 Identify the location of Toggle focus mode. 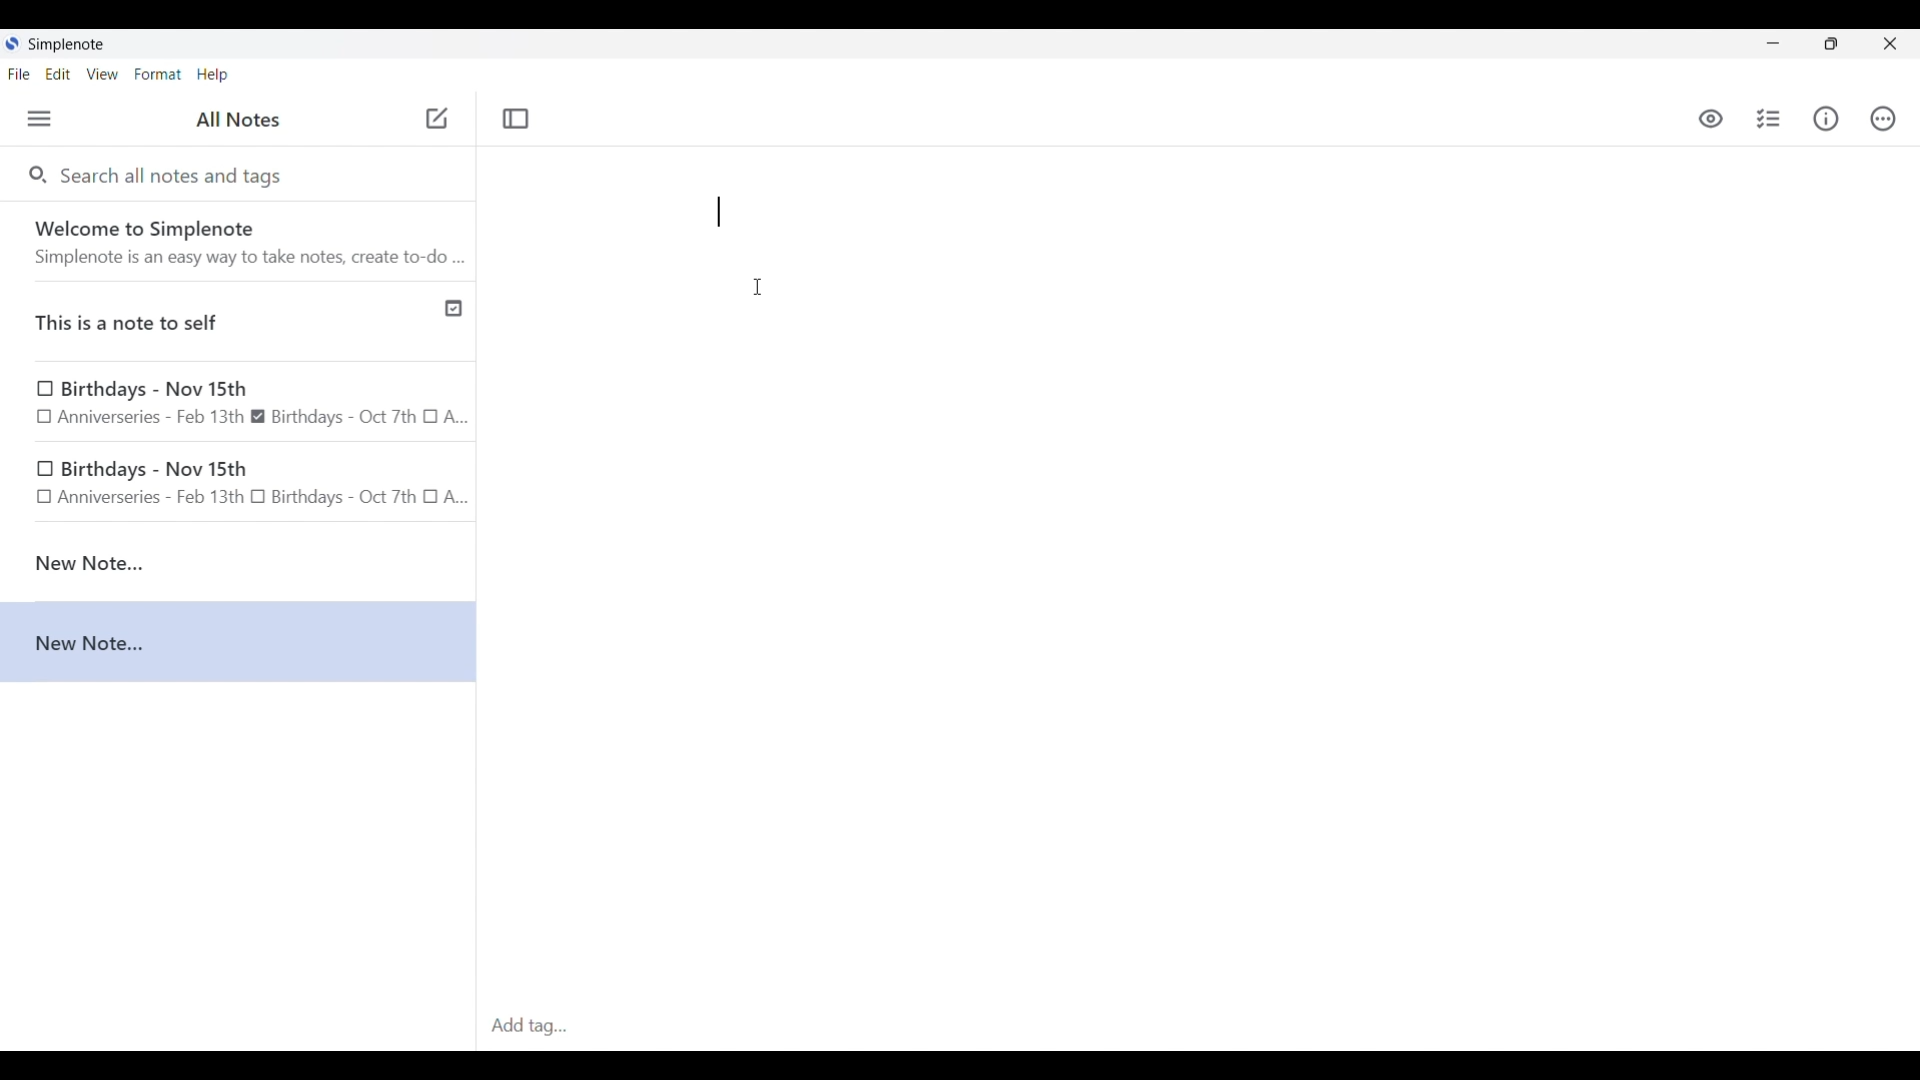
(515, 119).